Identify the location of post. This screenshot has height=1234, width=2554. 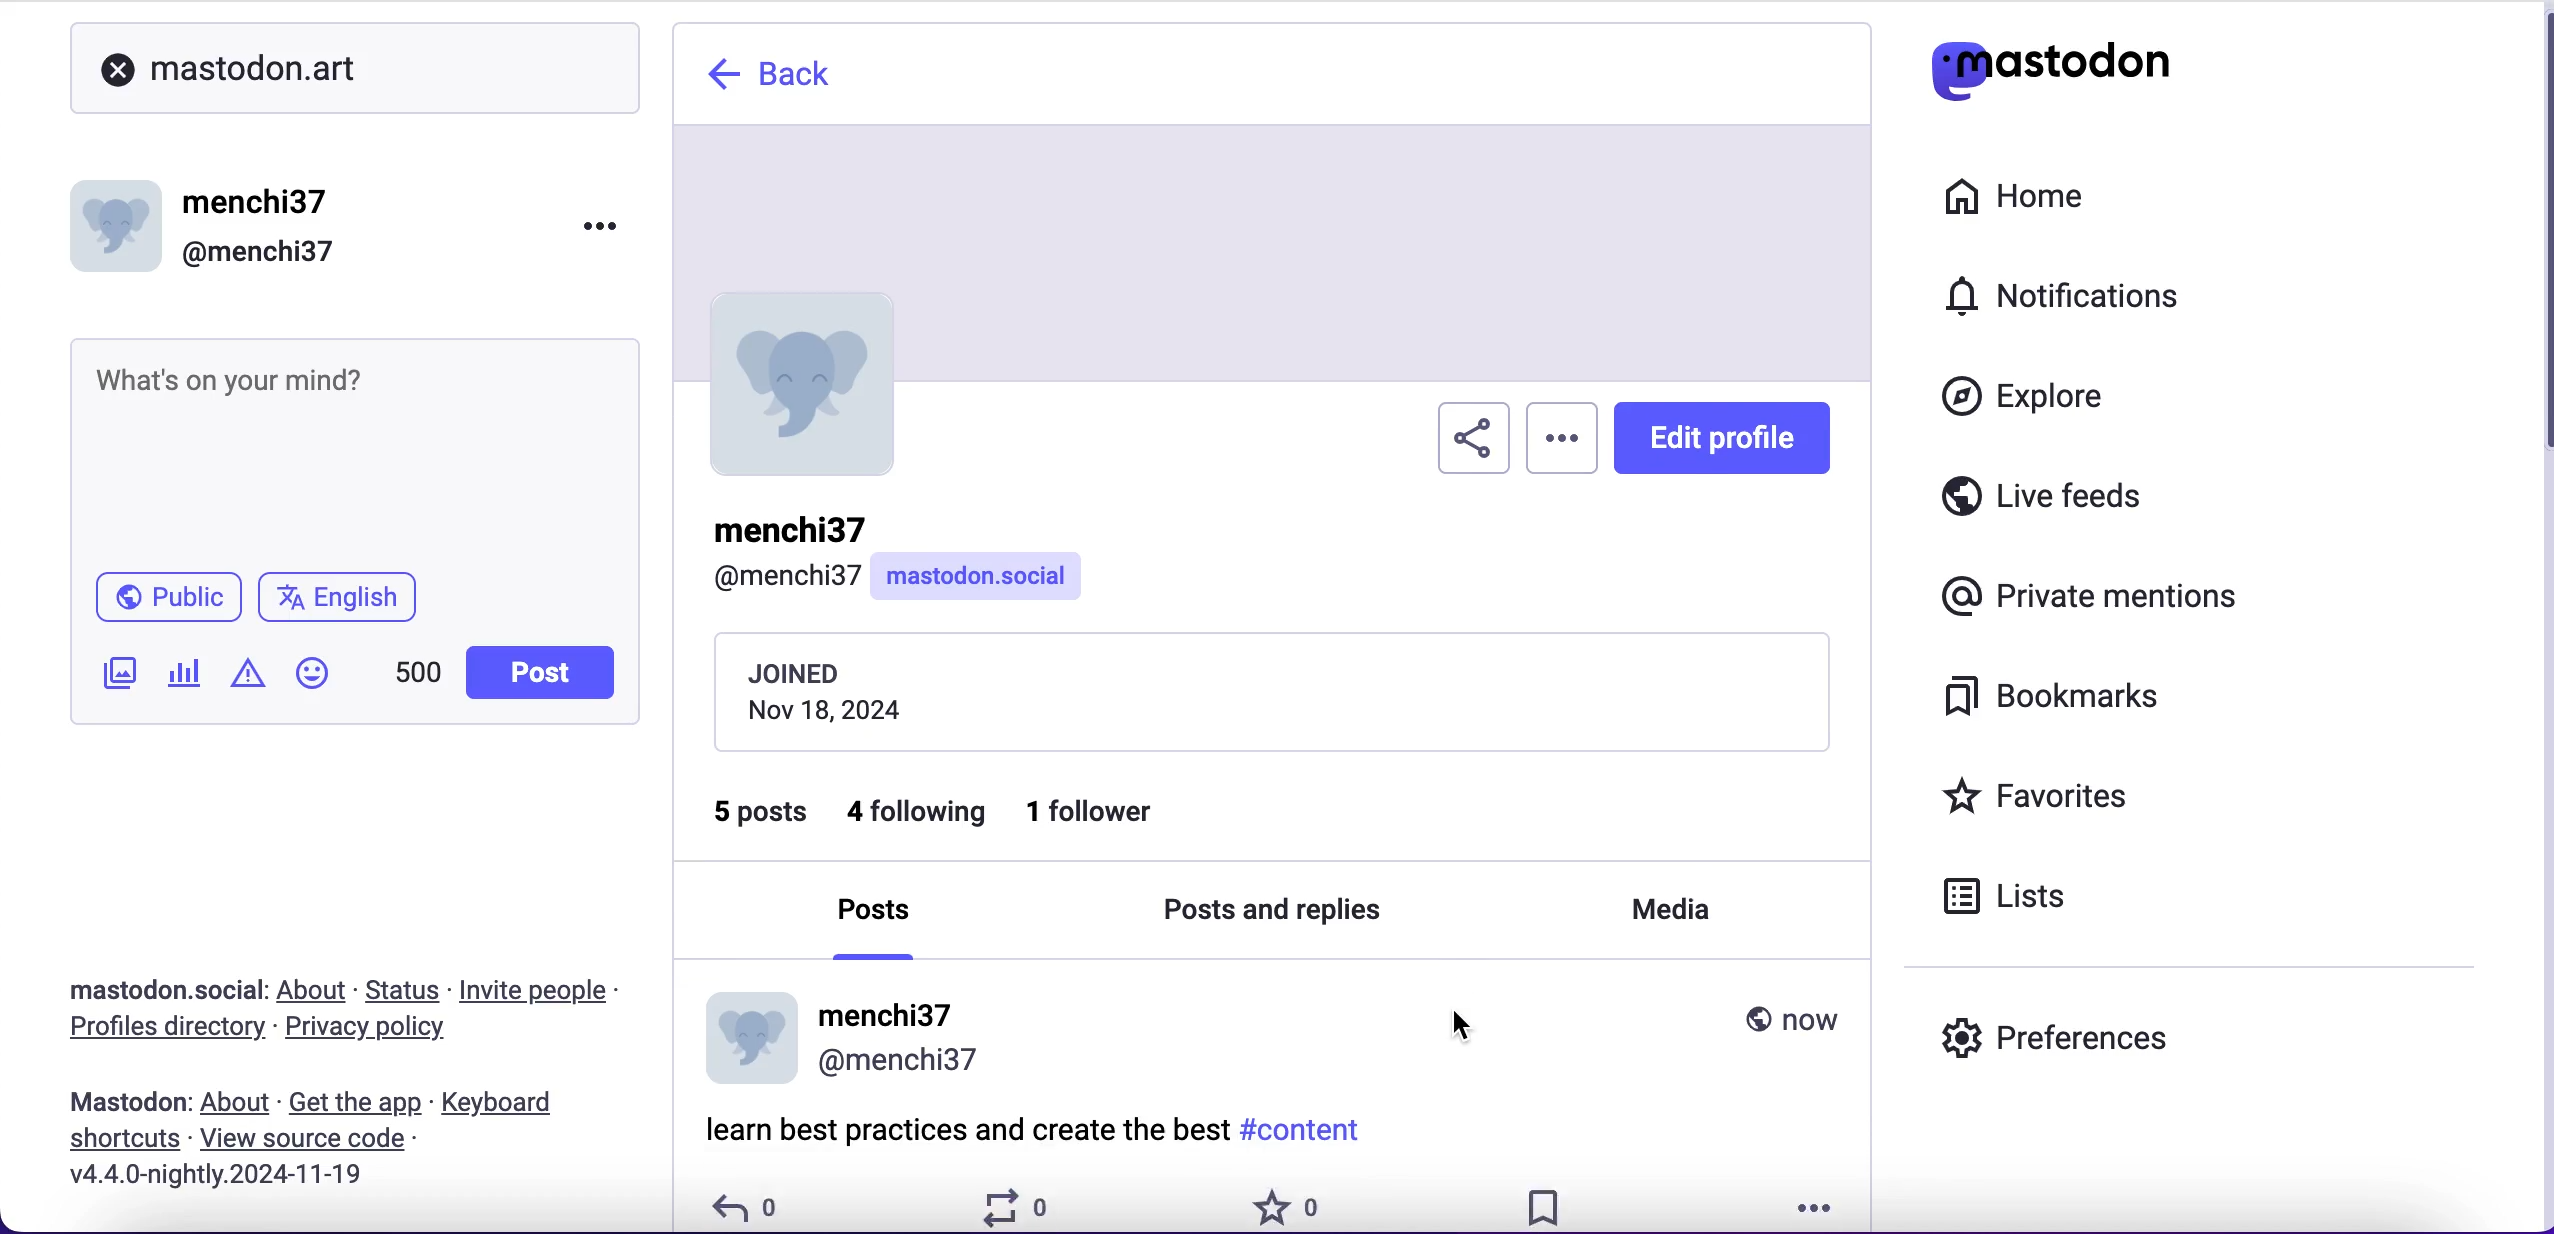
(538, 673).